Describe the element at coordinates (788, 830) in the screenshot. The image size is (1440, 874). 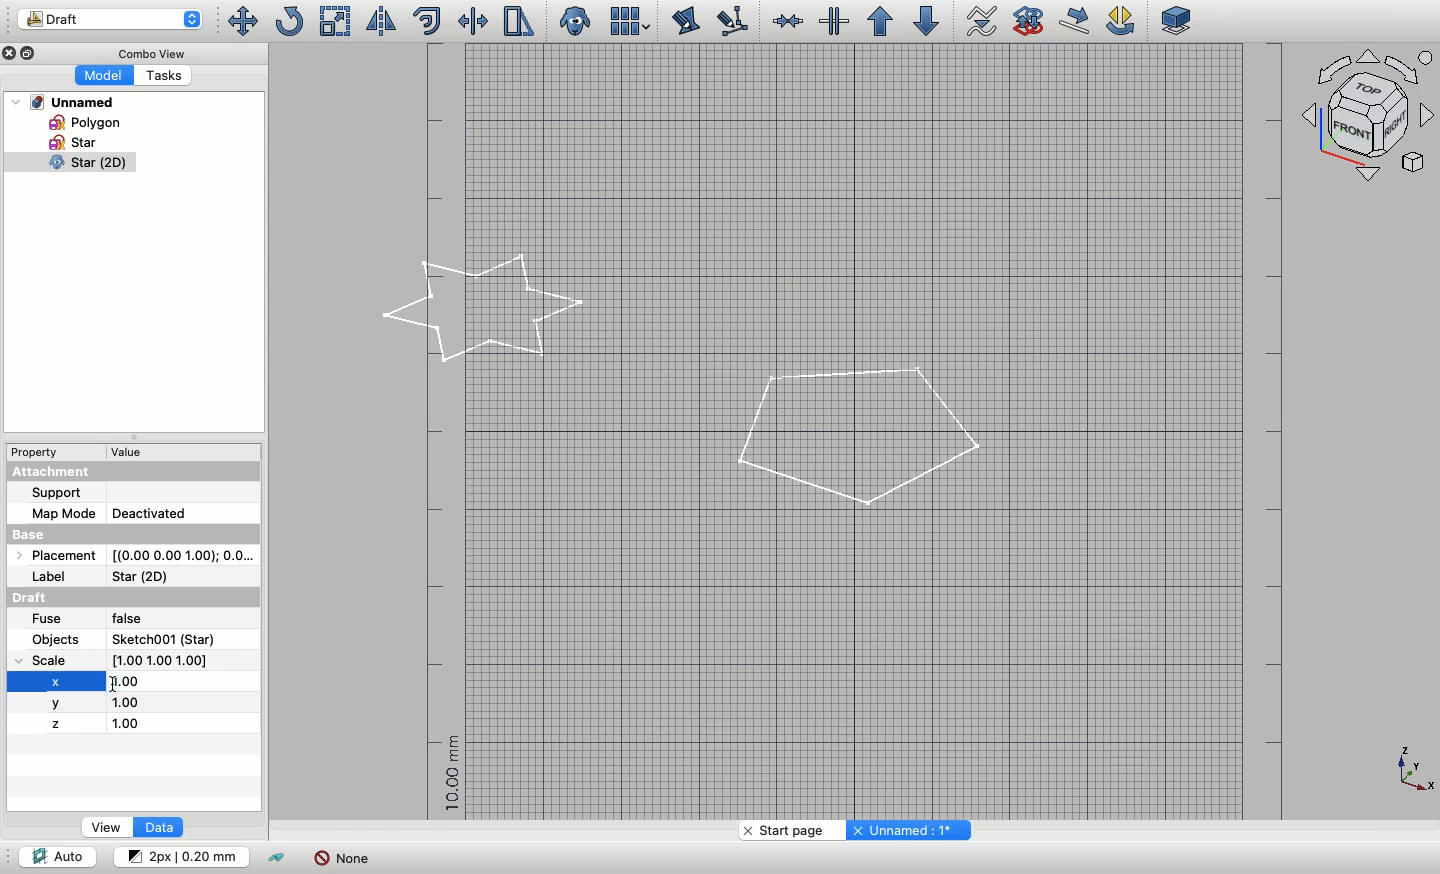
I see `Start page` at that location.